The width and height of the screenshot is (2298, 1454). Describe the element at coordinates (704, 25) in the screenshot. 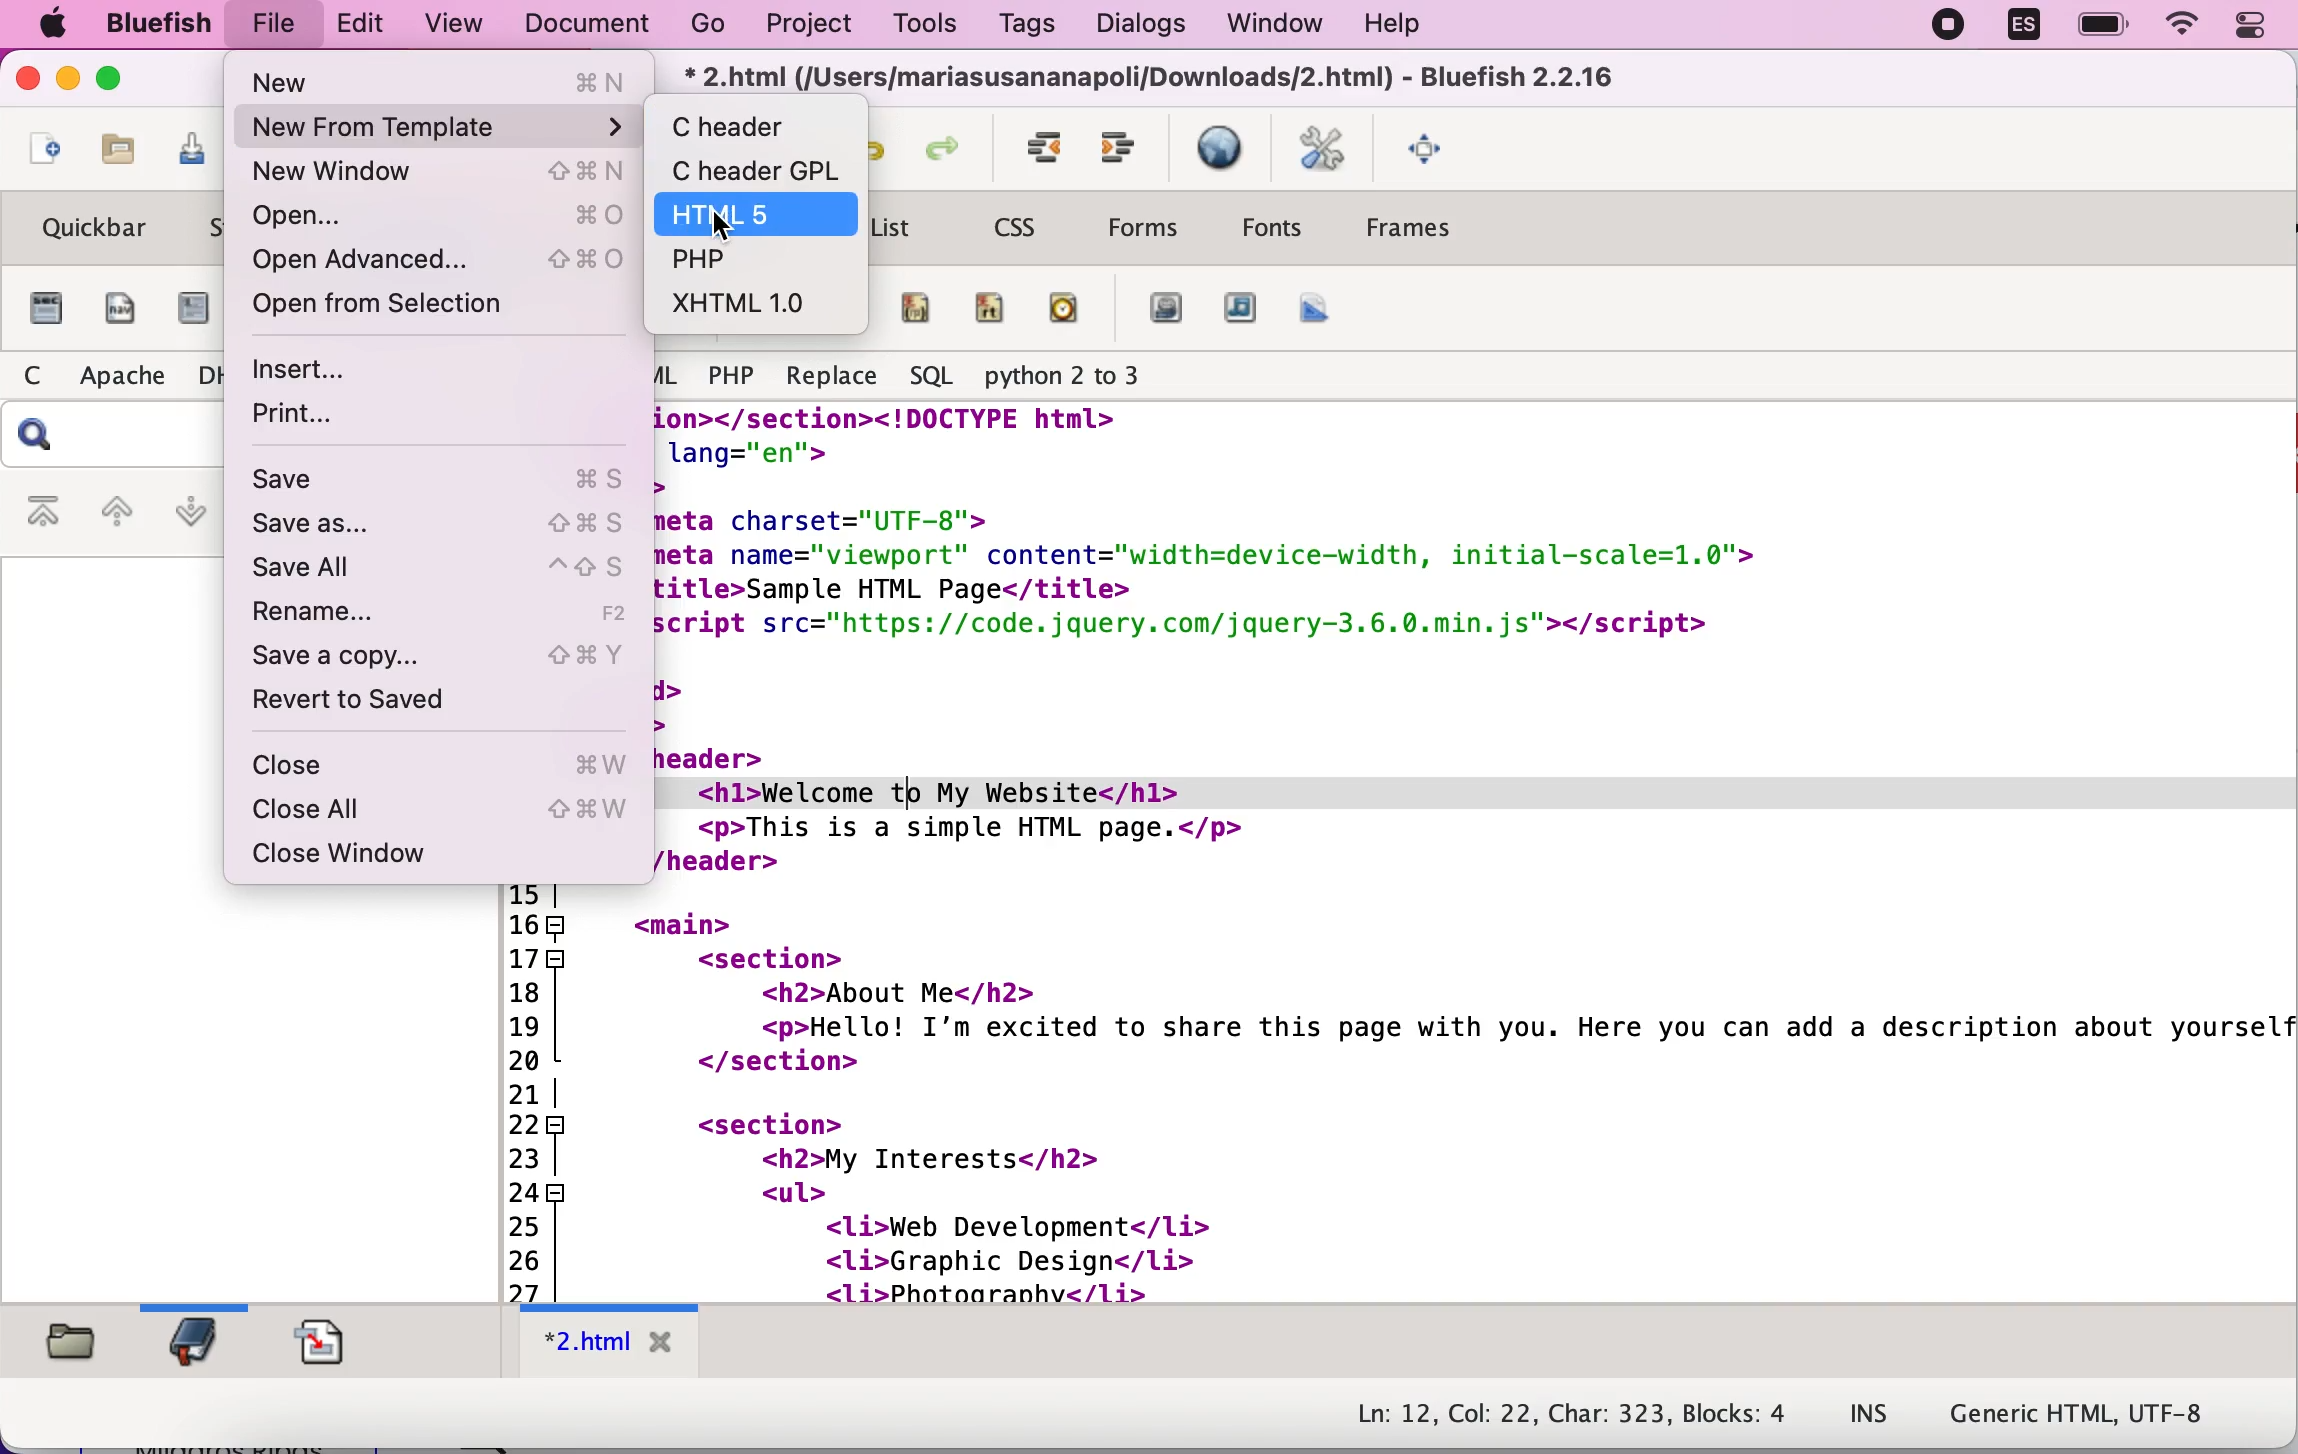

I see `go` at that location.